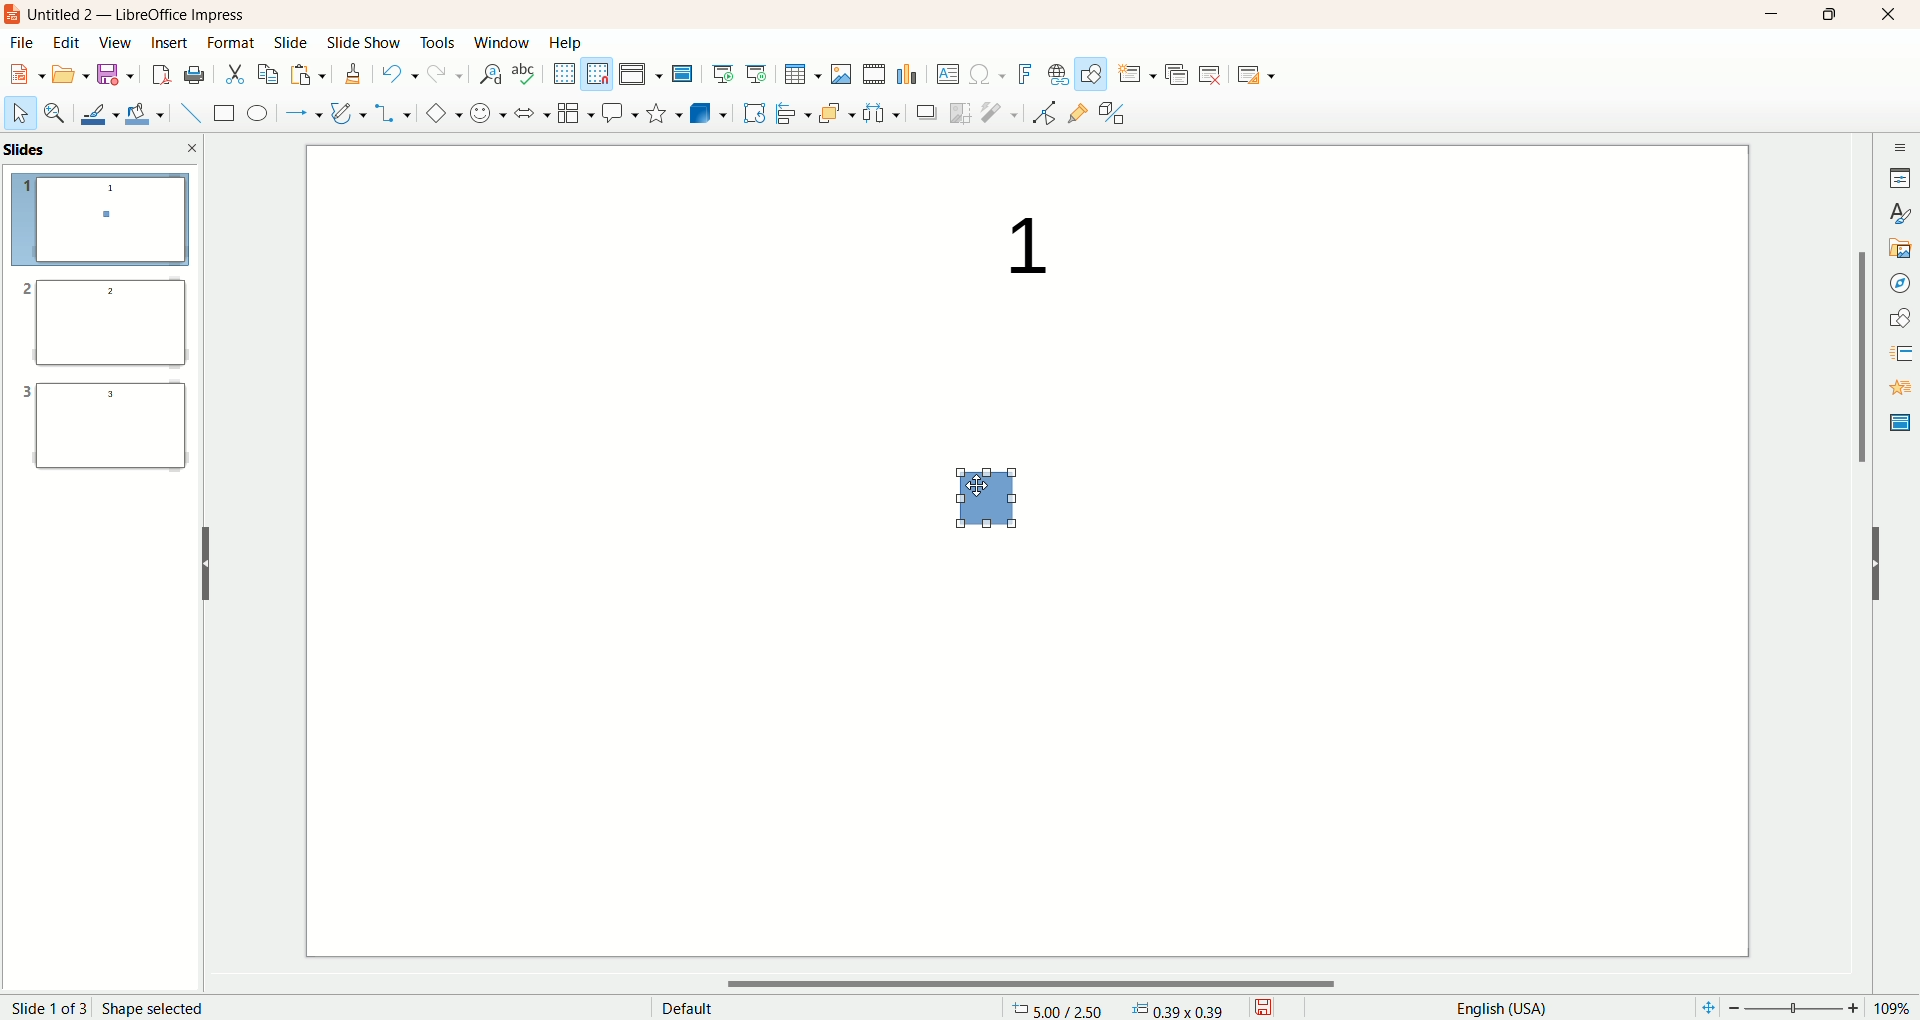 The image size is (1920, 1020). I want to click on flowchart, so click(572, 114).